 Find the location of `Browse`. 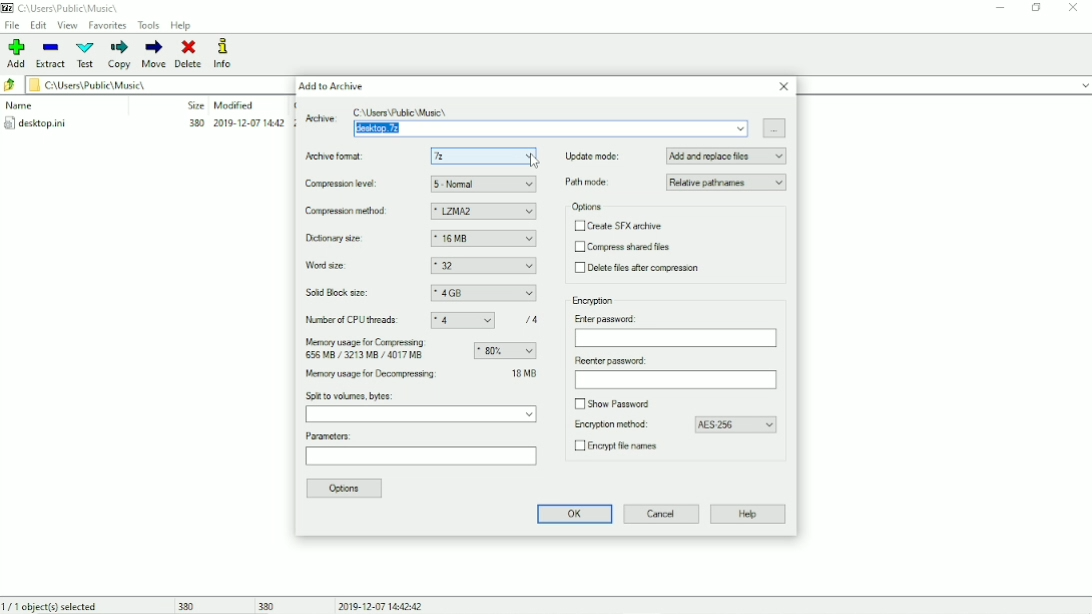

Browse is located at coordinates (776, 128).